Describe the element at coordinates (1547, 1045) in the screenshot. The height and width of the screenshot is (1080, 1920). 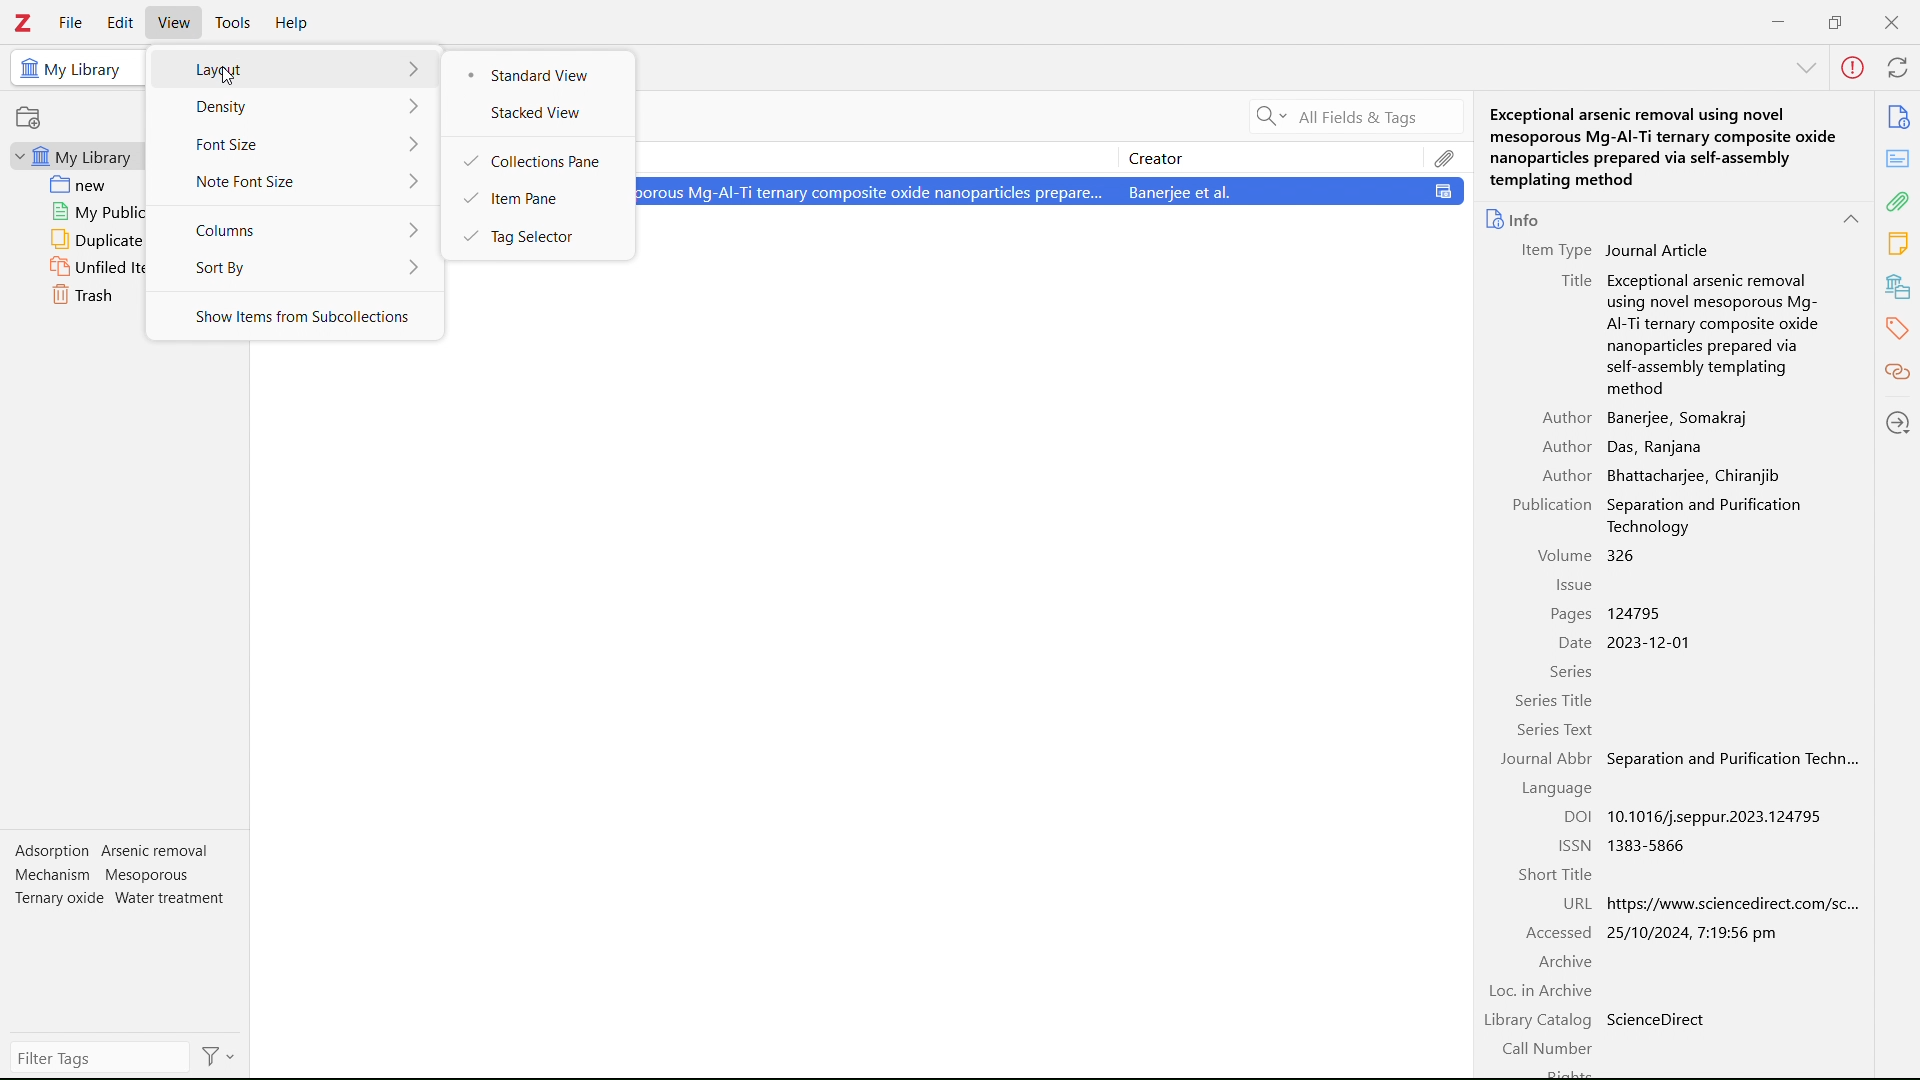
I see `Call Number` at that location.